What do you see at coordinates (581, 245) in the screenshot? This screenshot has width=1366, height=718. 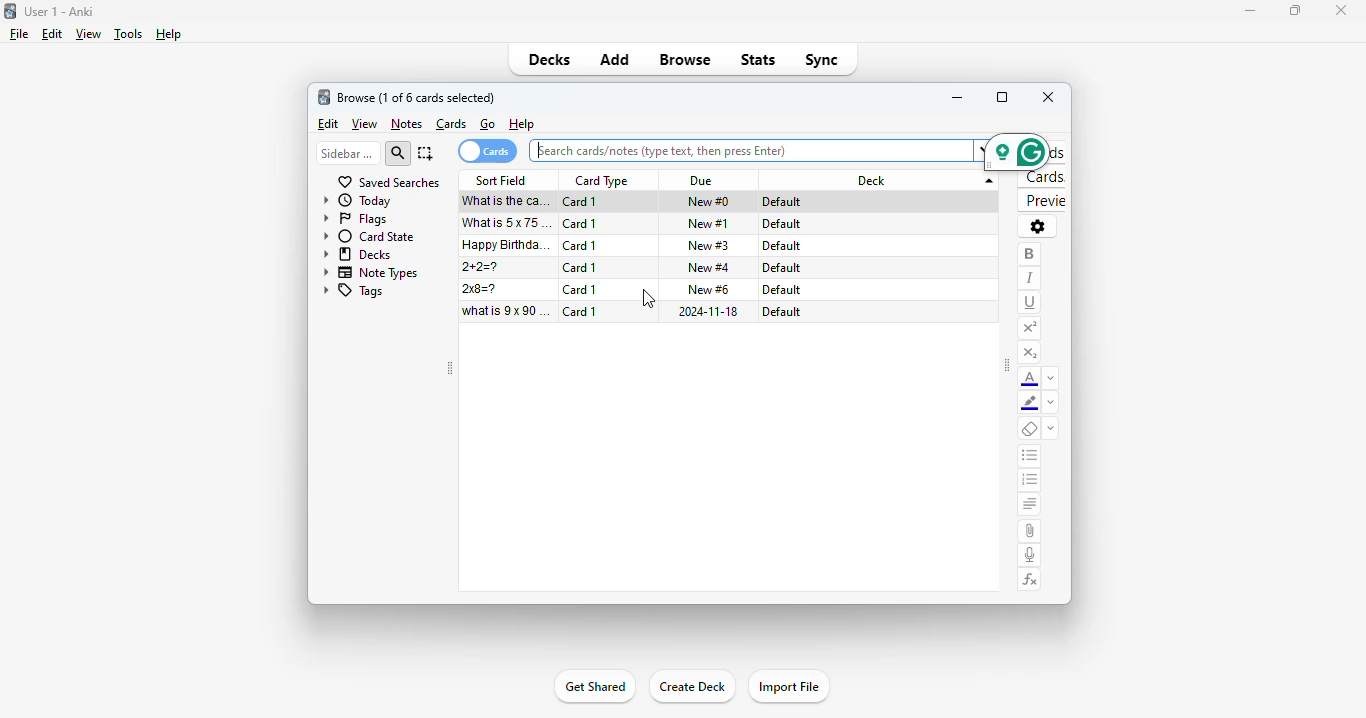 I see `card 1` at bounding box center [581, 245].